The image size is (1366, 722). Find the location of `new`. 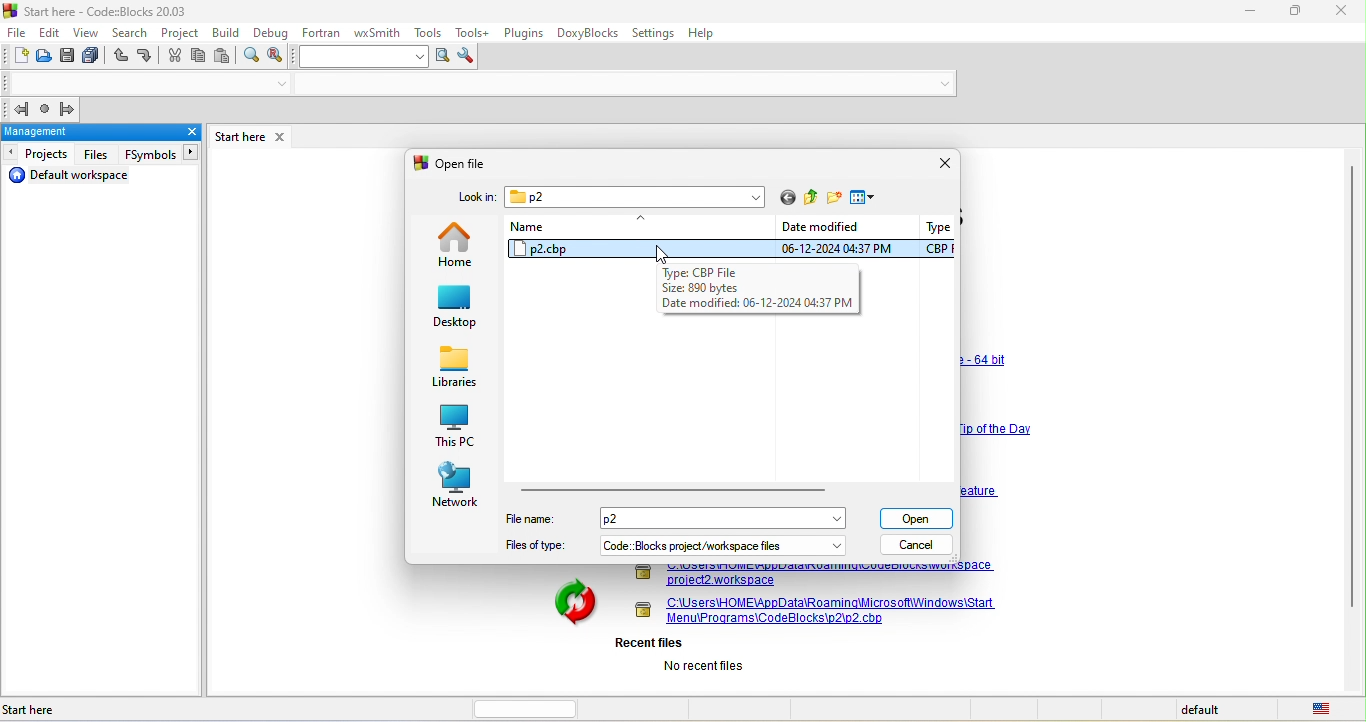

new is located at coordinates (18, 55).